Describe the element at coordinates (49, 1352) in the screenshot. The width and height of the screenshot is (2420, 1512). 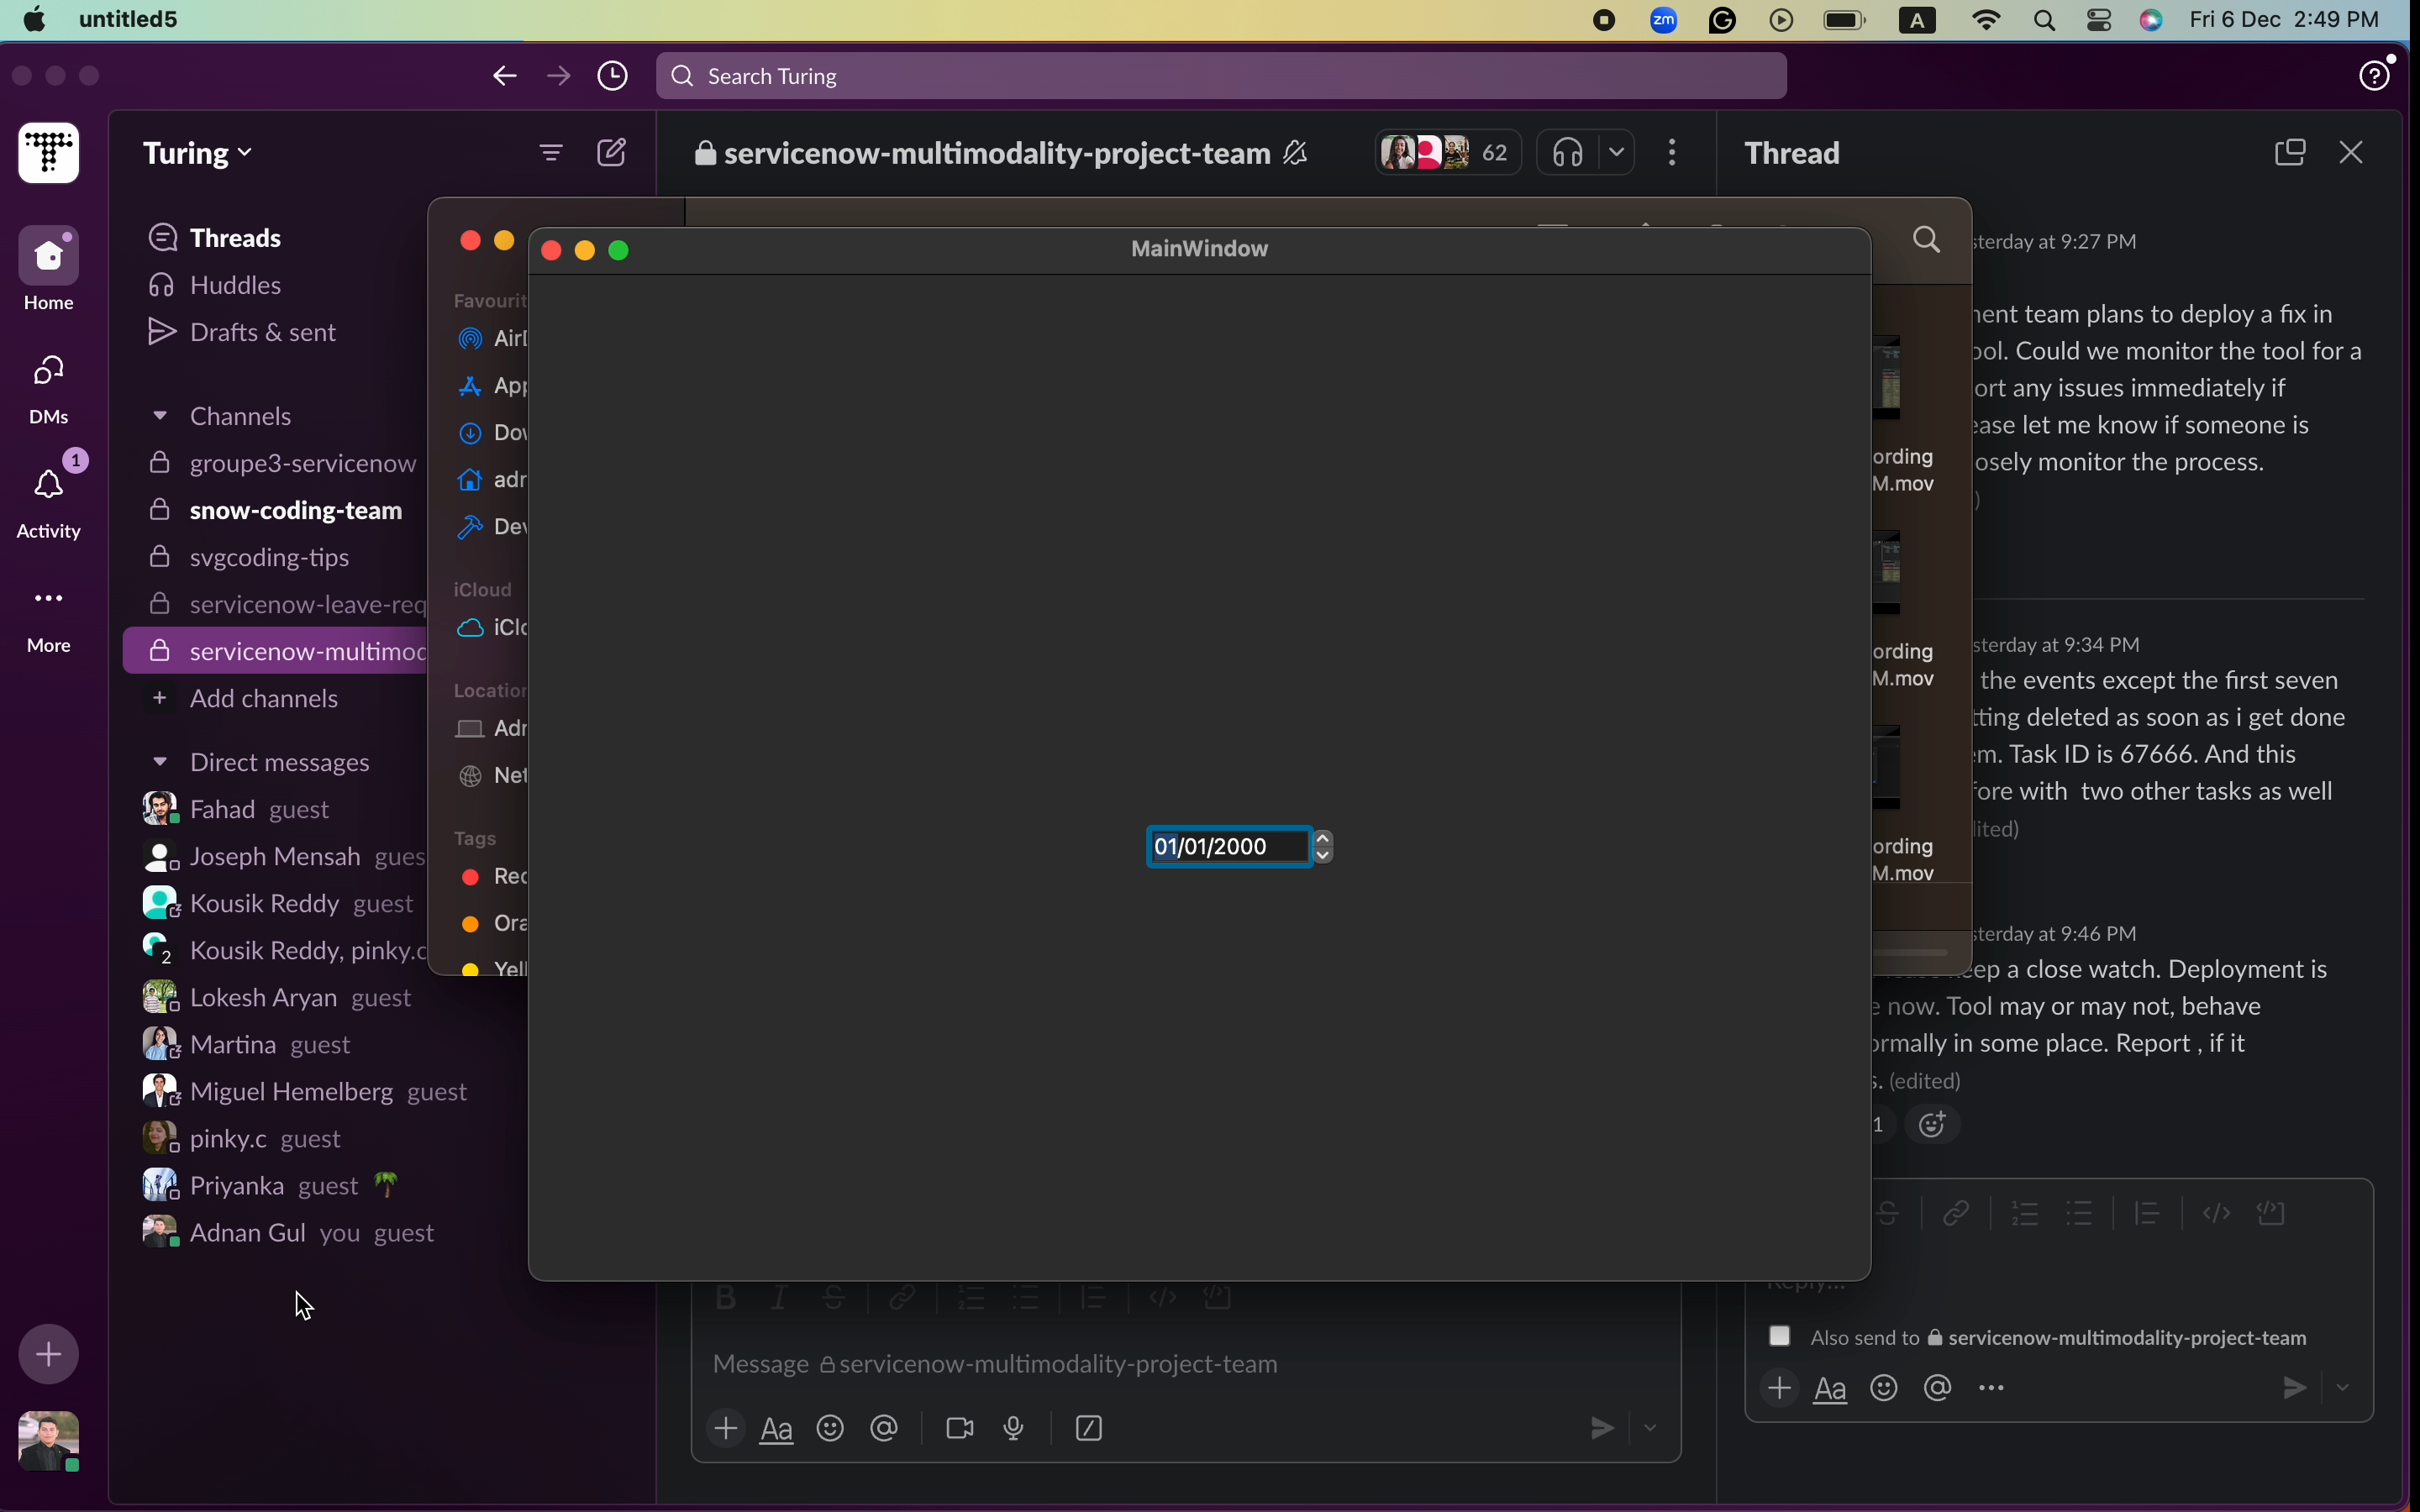
I see `add` at that location.